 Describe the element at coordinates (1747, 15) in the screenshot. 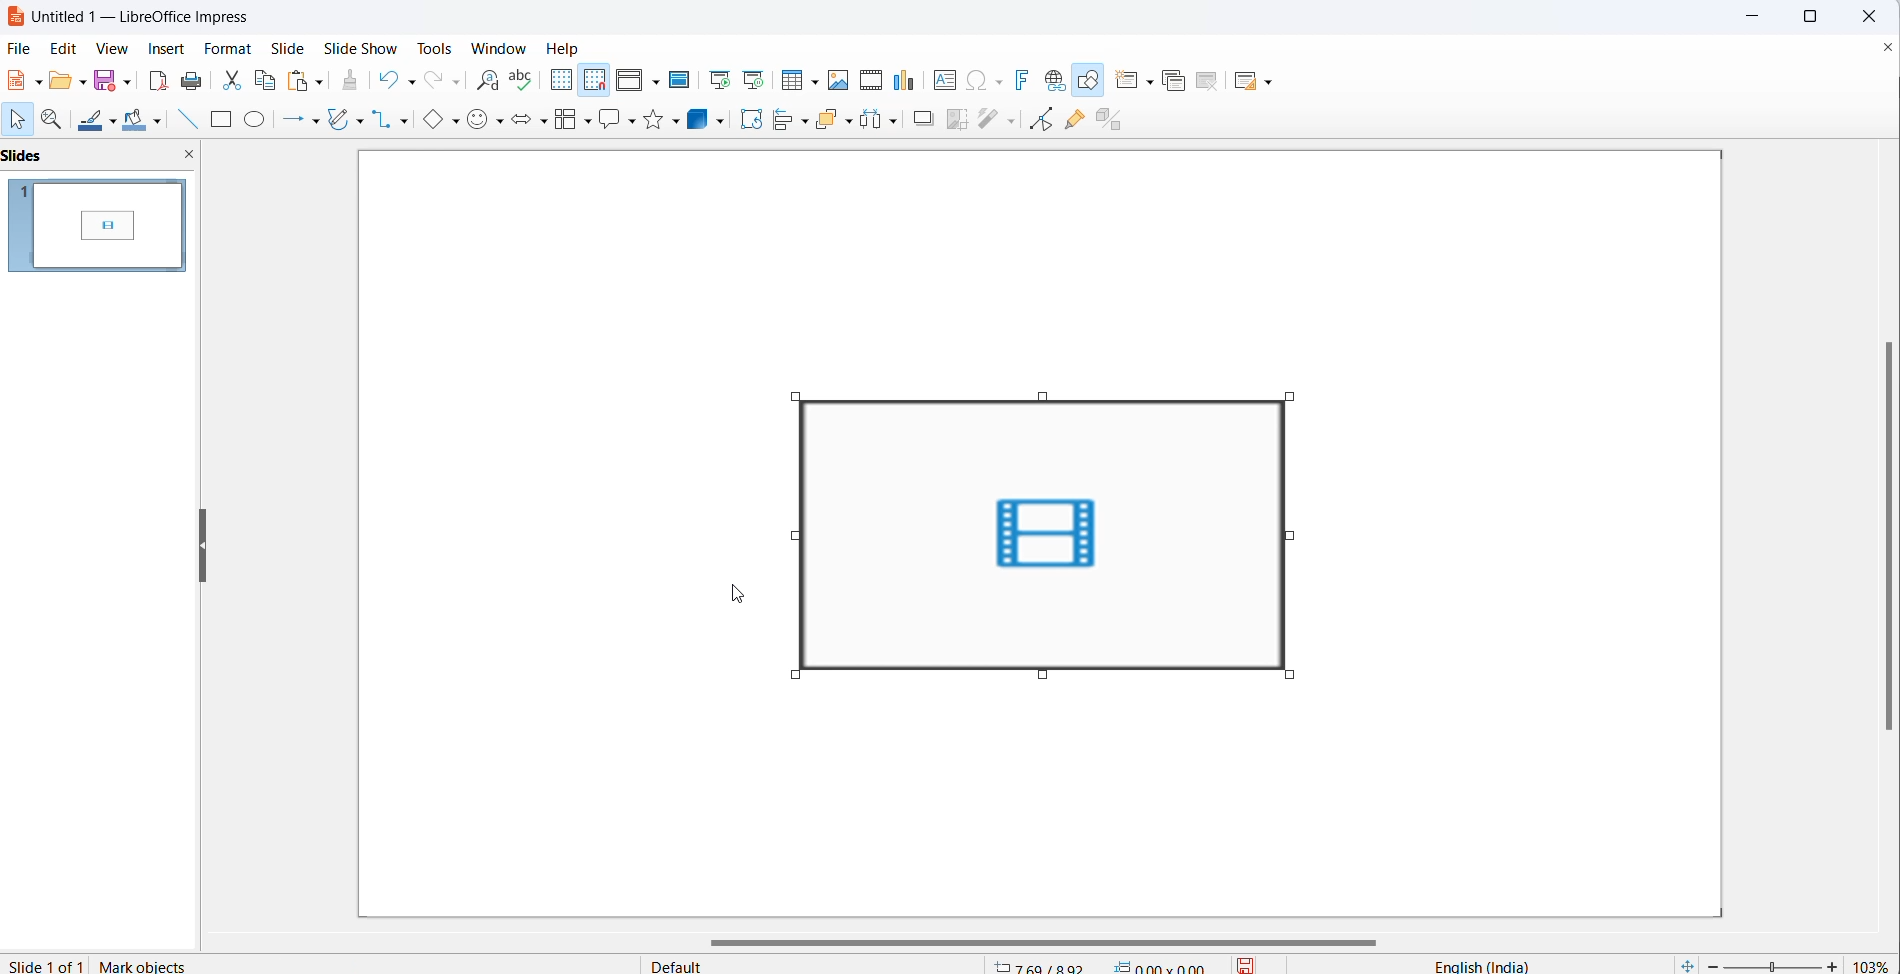

I see `minimize` at that location.